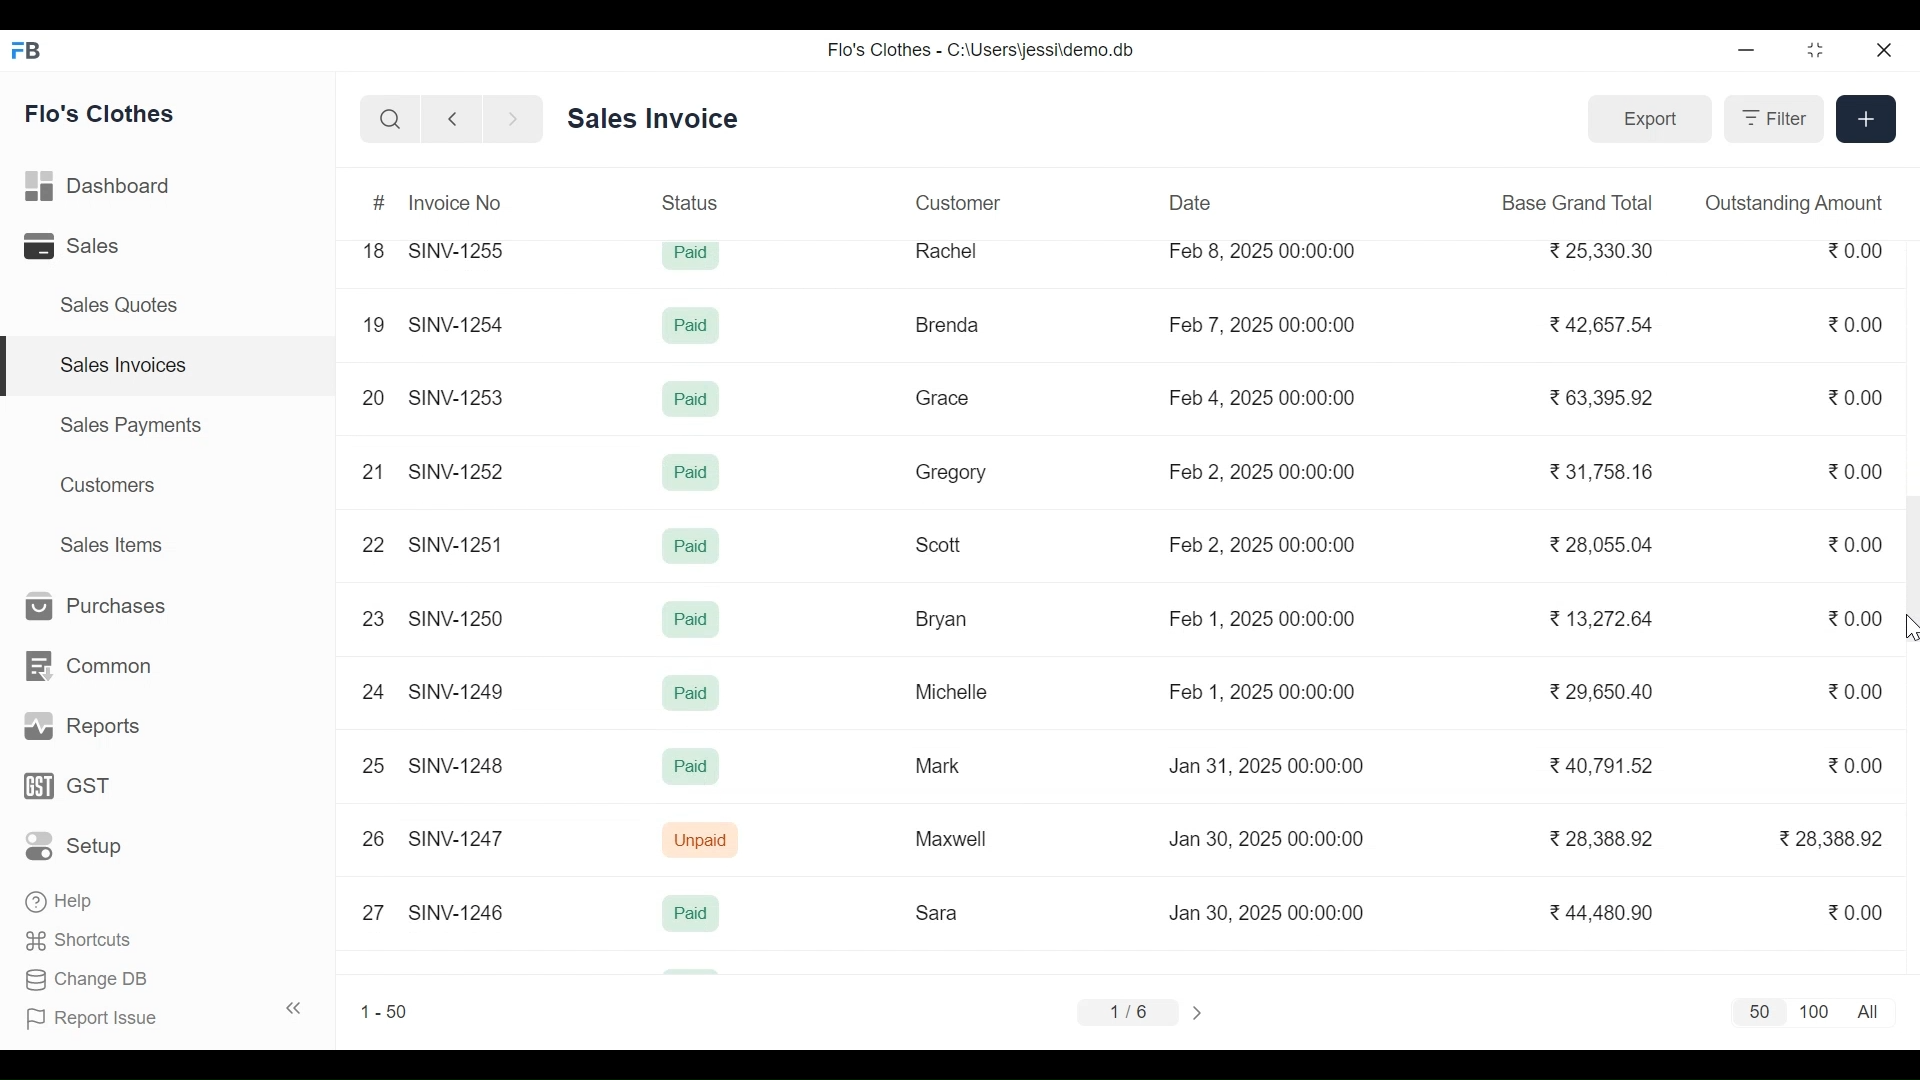 The image size is (1920, 1080). I want to click on 0.00, so click(1857, 471).